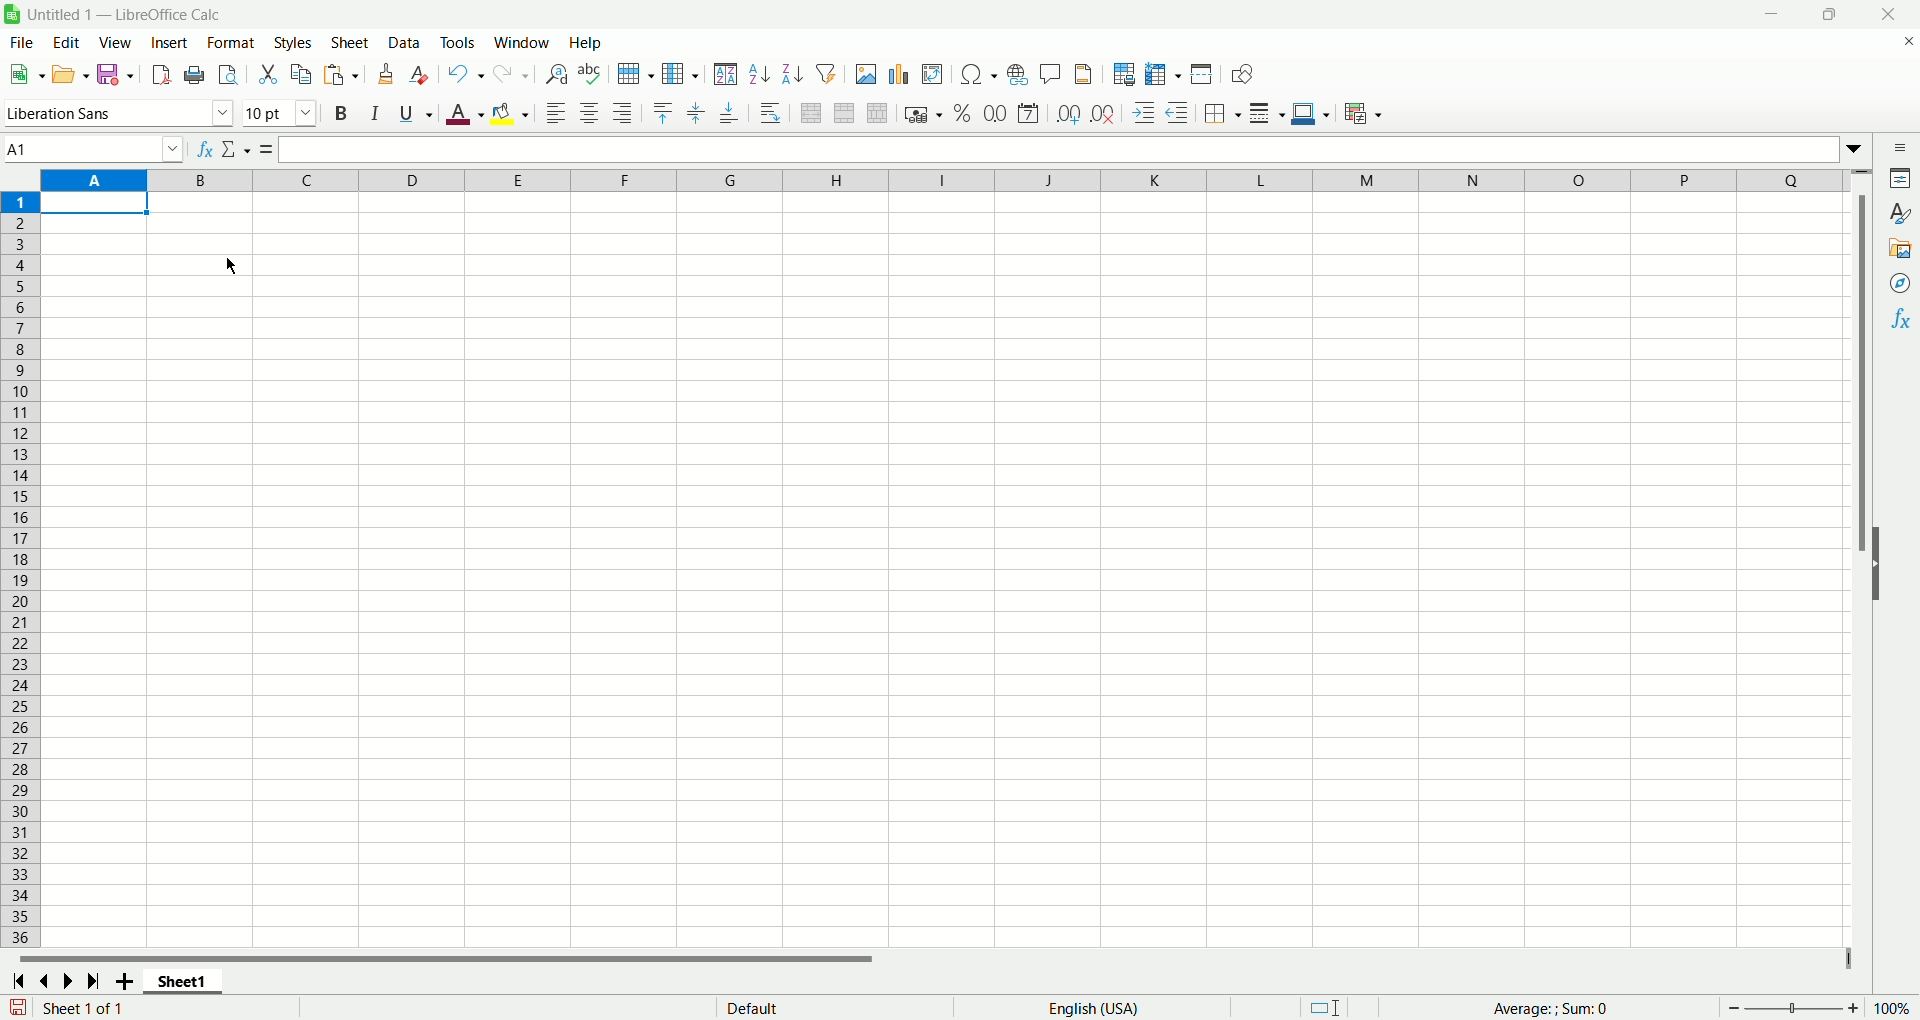 Image resolution: width=1920 pixels, height=1020 pixels. Describe the element at coordinates (982, 74) in the screenshot. I see `insert special character` at that location.